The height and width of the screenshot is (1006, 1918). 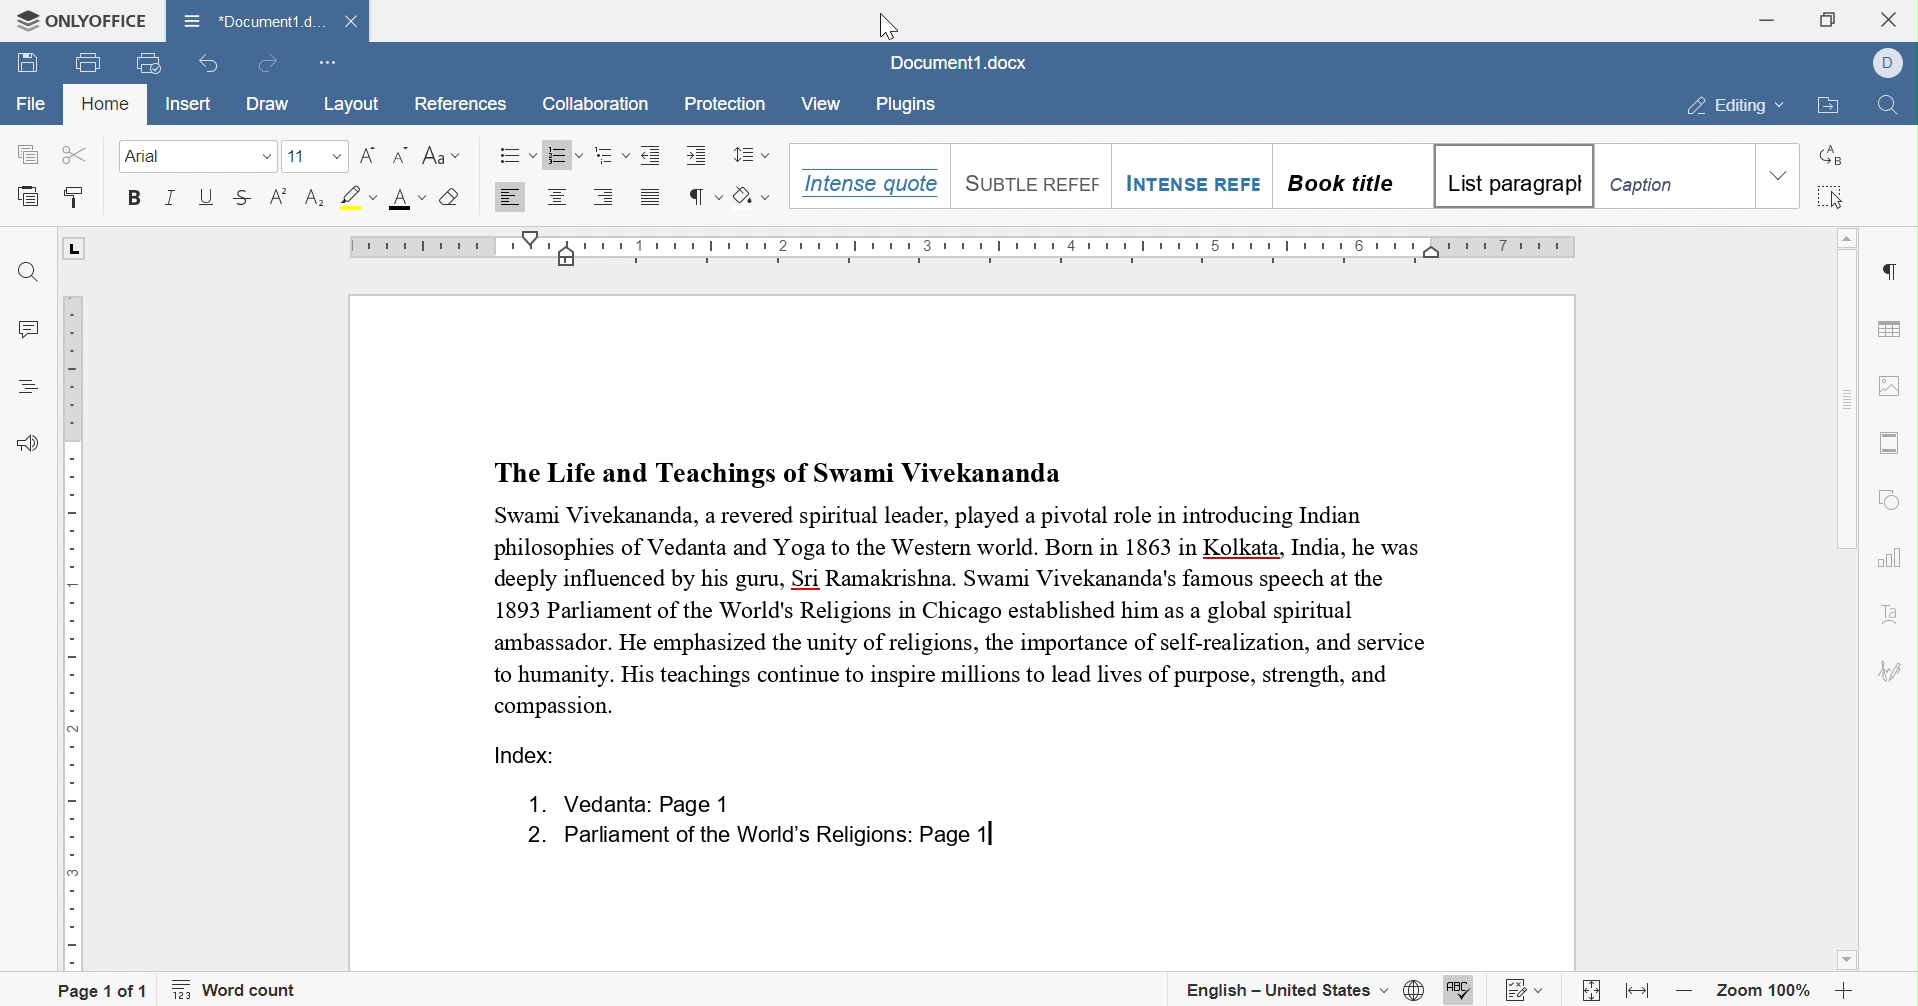 I want to click on drop down, so click(x=338, y=158).